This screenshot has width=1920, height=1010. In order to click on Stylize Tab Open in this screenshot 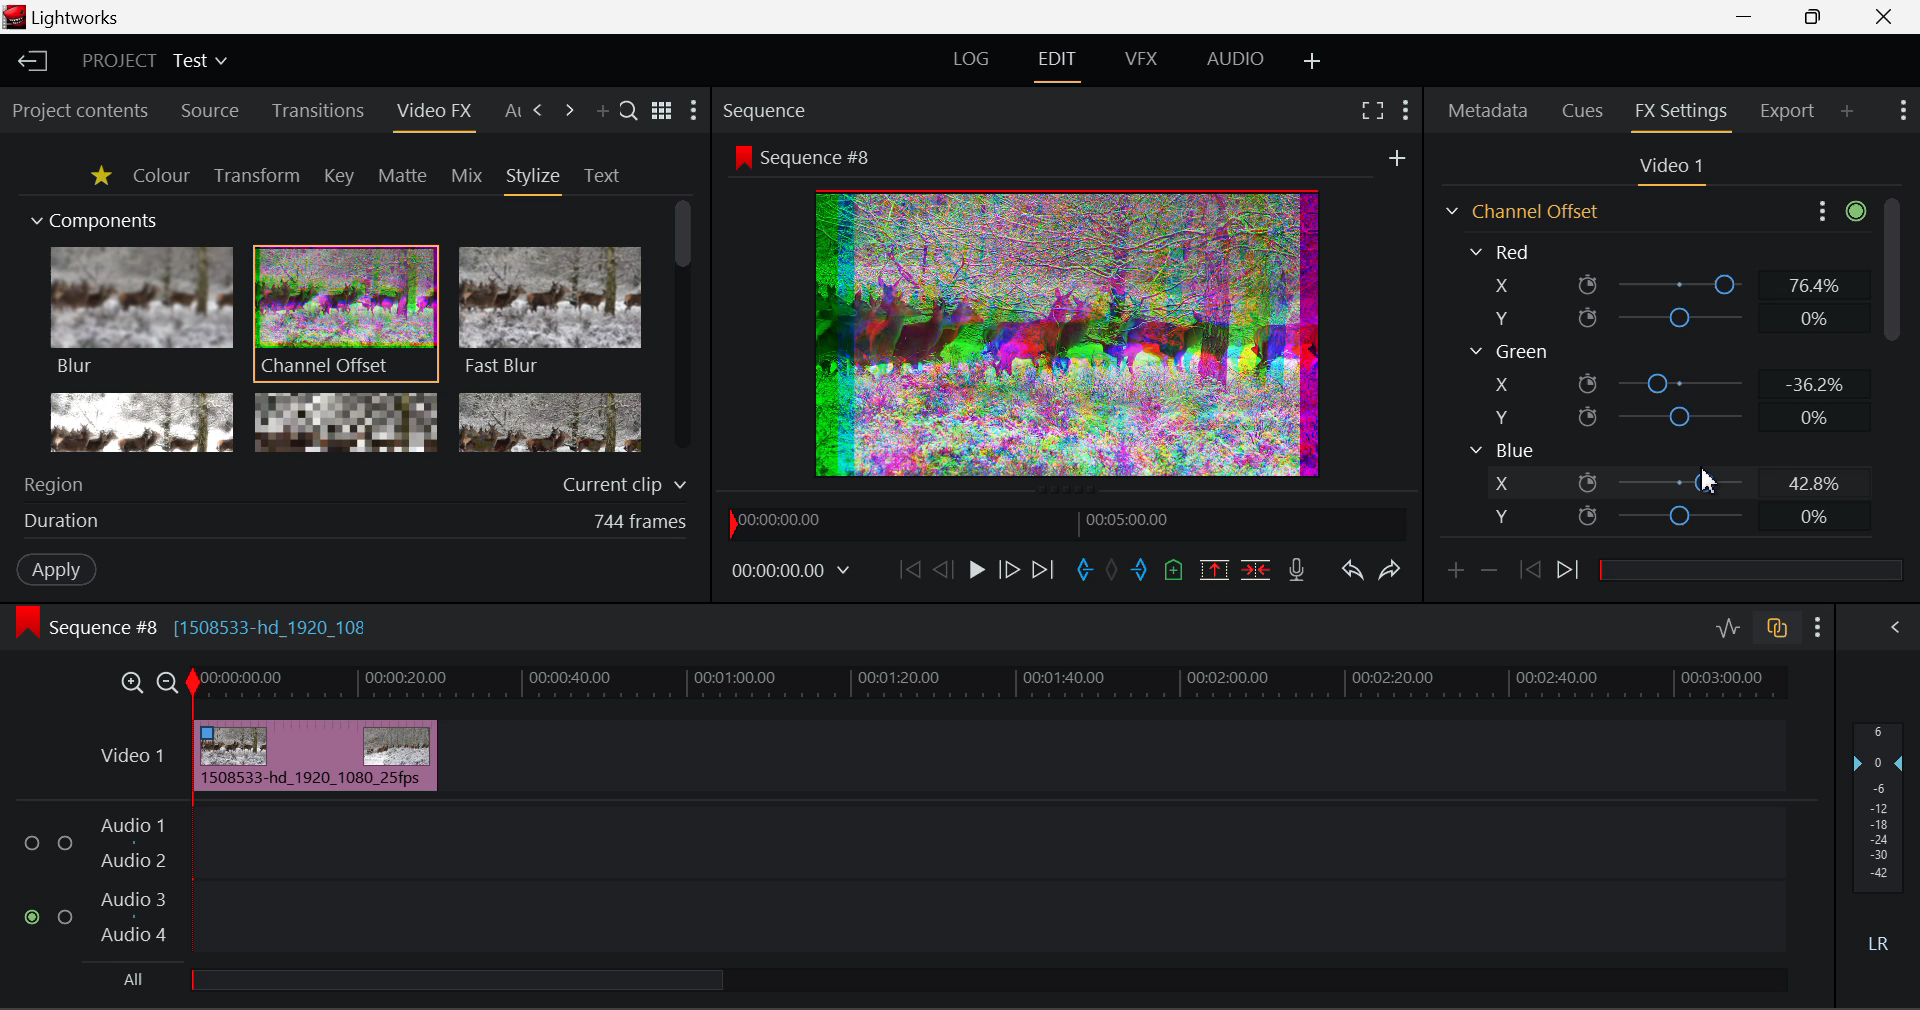, I will do `click(532, 180)`.